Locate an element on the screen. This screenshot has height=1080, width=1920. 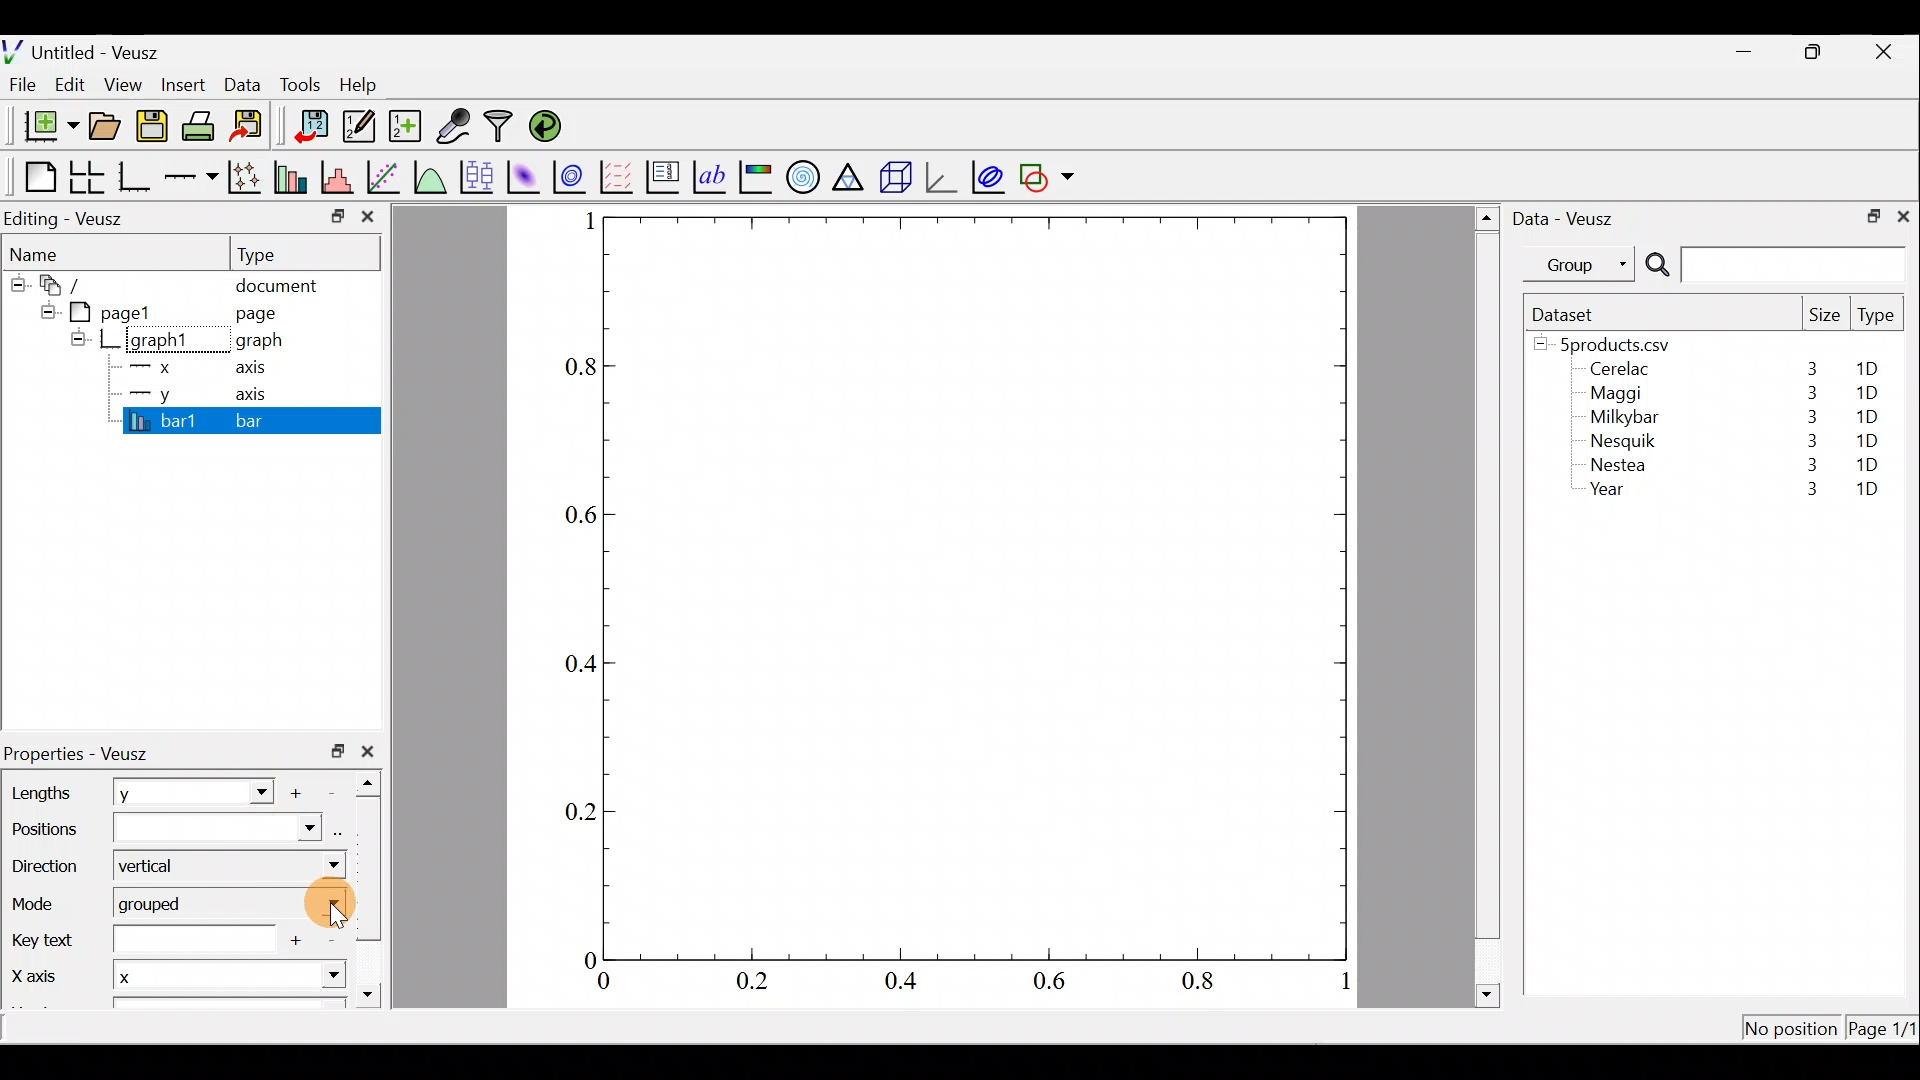
graph is located at coordinates (259, 343).